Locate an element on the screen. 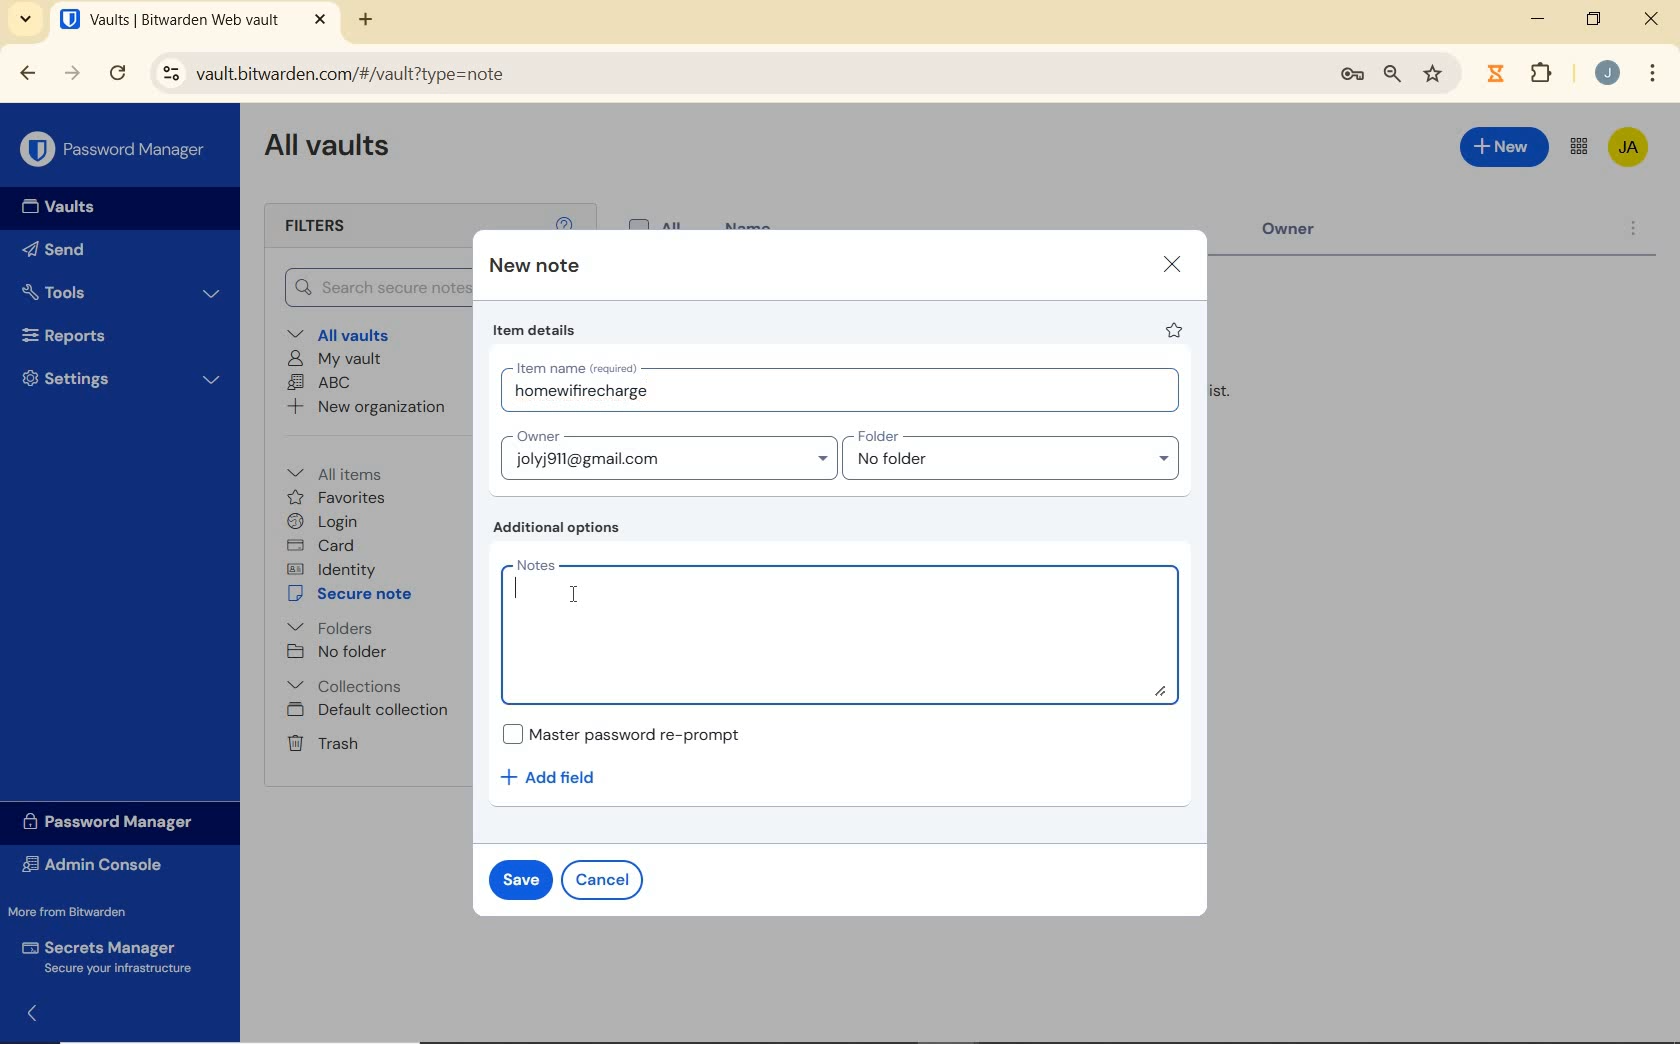  login is located at coordinates (326, 521).